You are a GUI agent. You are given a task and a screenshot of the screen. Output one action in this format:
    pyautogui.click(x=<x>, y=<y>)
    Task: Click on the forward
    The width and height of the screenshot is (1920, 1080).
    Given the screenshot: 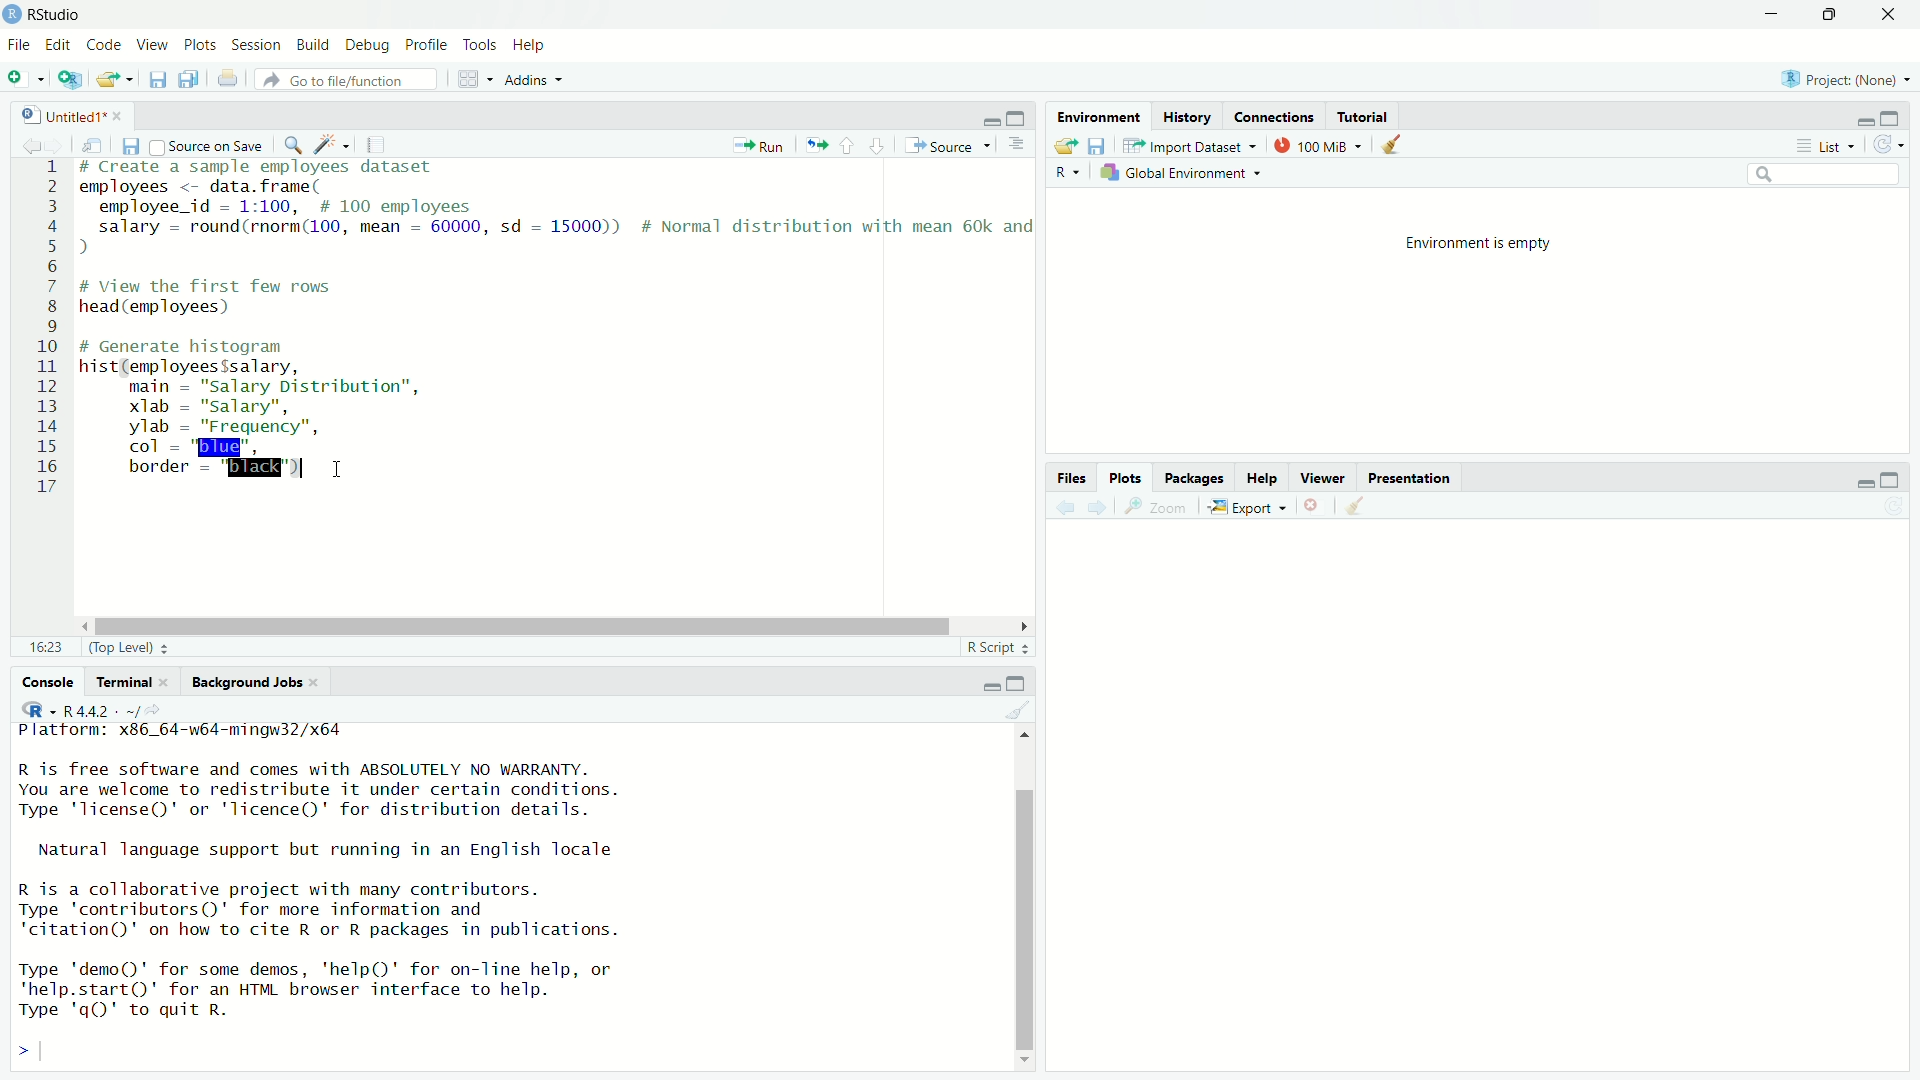 What is the action you would take?
    pyautogui.click(x=57, y=145)
    